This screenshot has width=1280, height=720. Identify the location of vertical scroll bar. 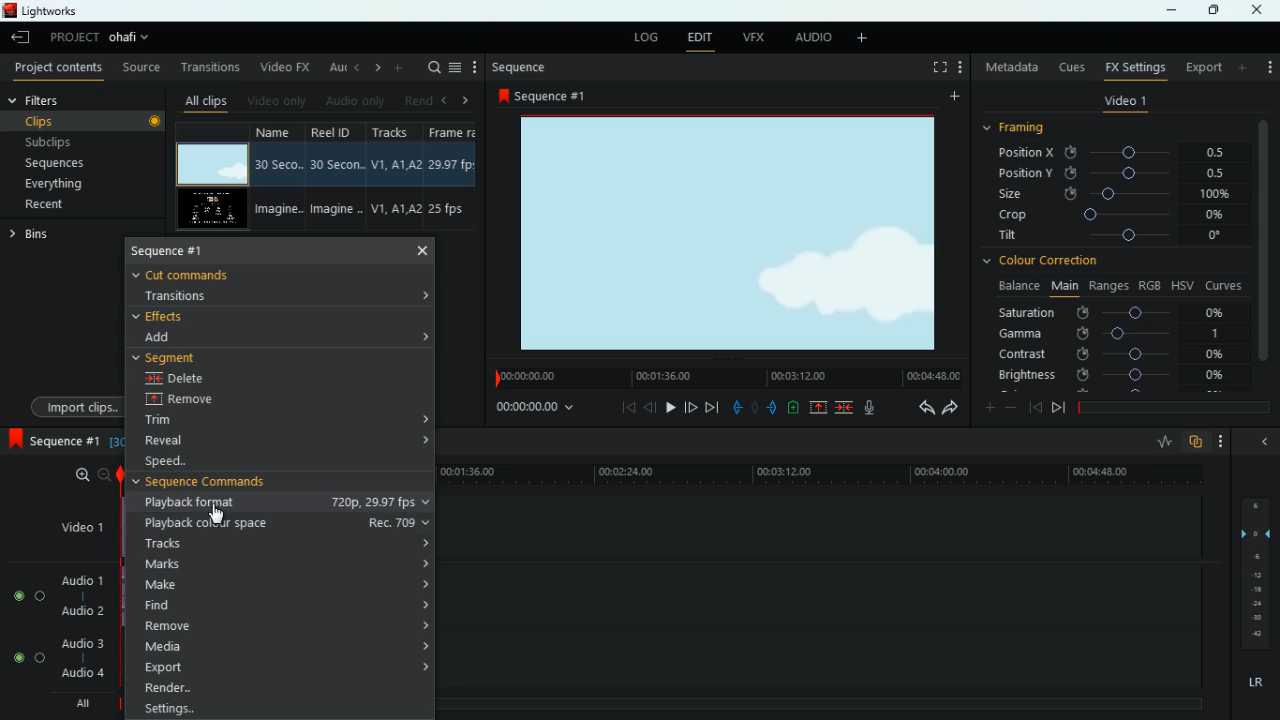
(1267, 247).